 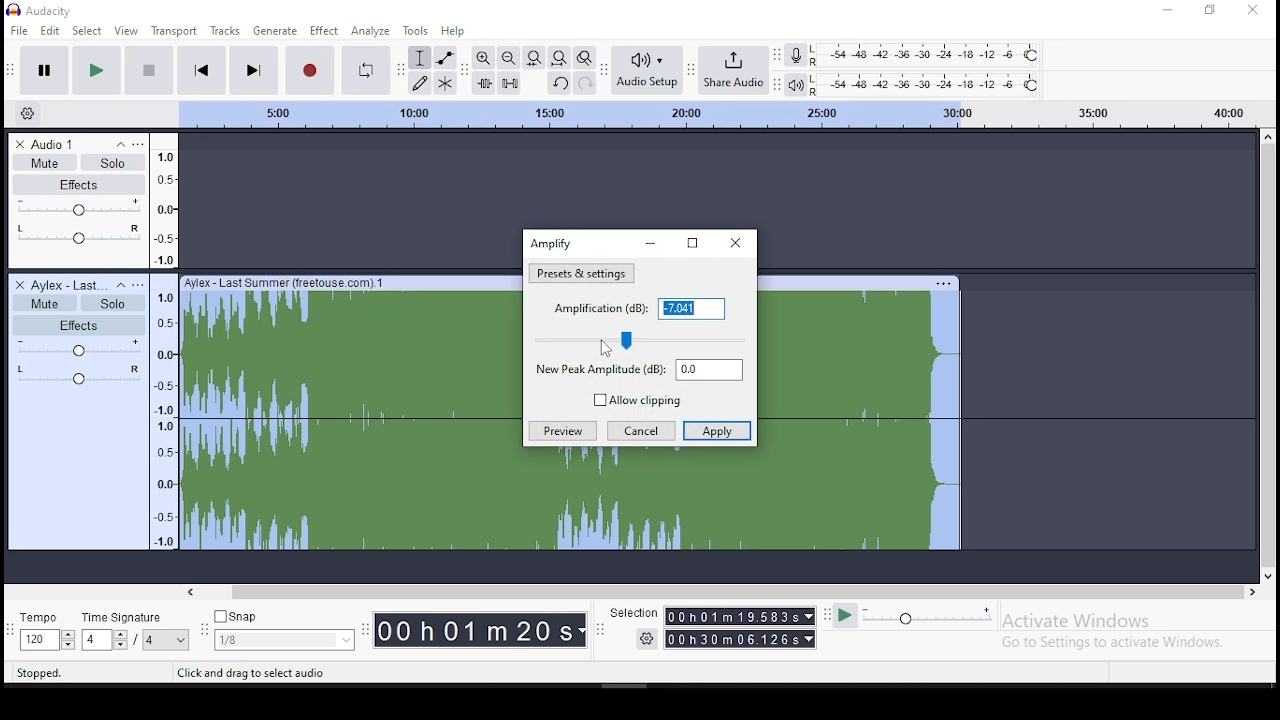 I want to click on solo, so click(x=112, y=303).